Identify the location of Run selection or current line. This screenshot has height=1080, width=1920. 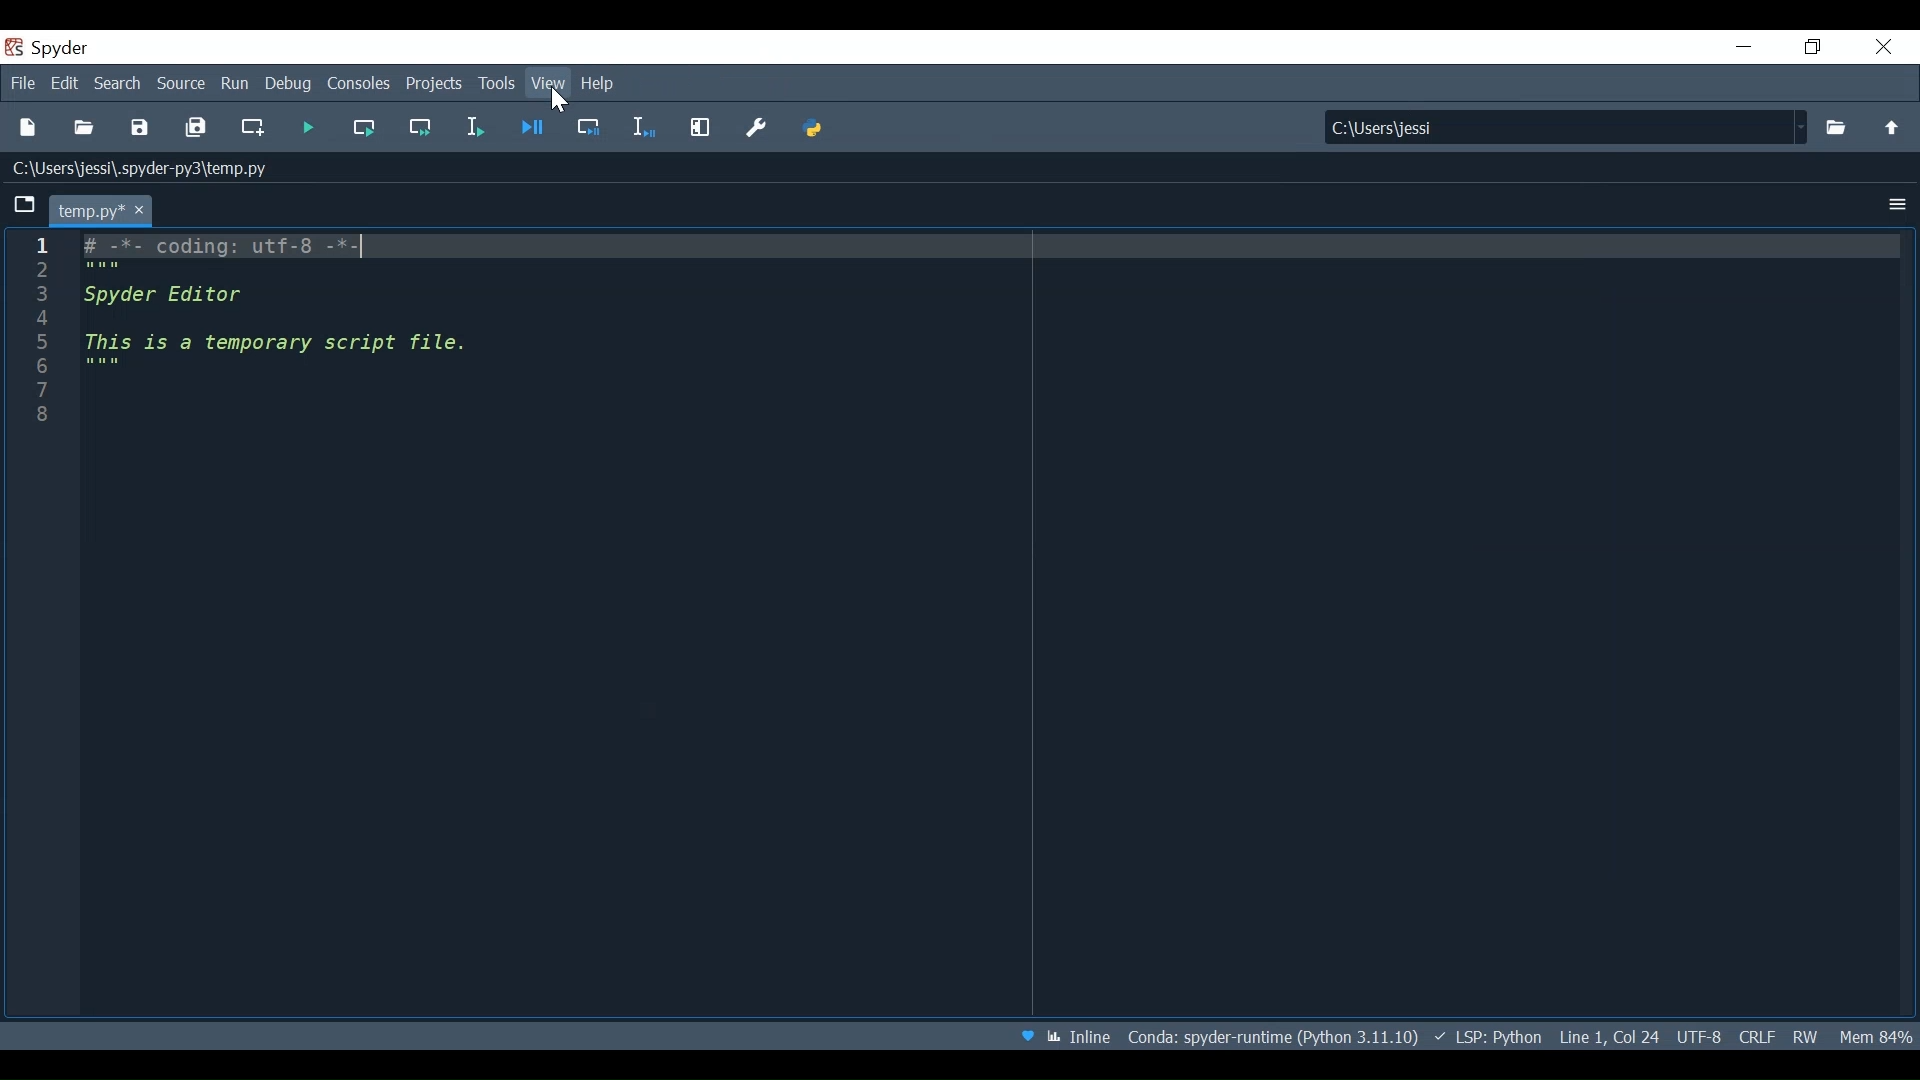
(473, 127).